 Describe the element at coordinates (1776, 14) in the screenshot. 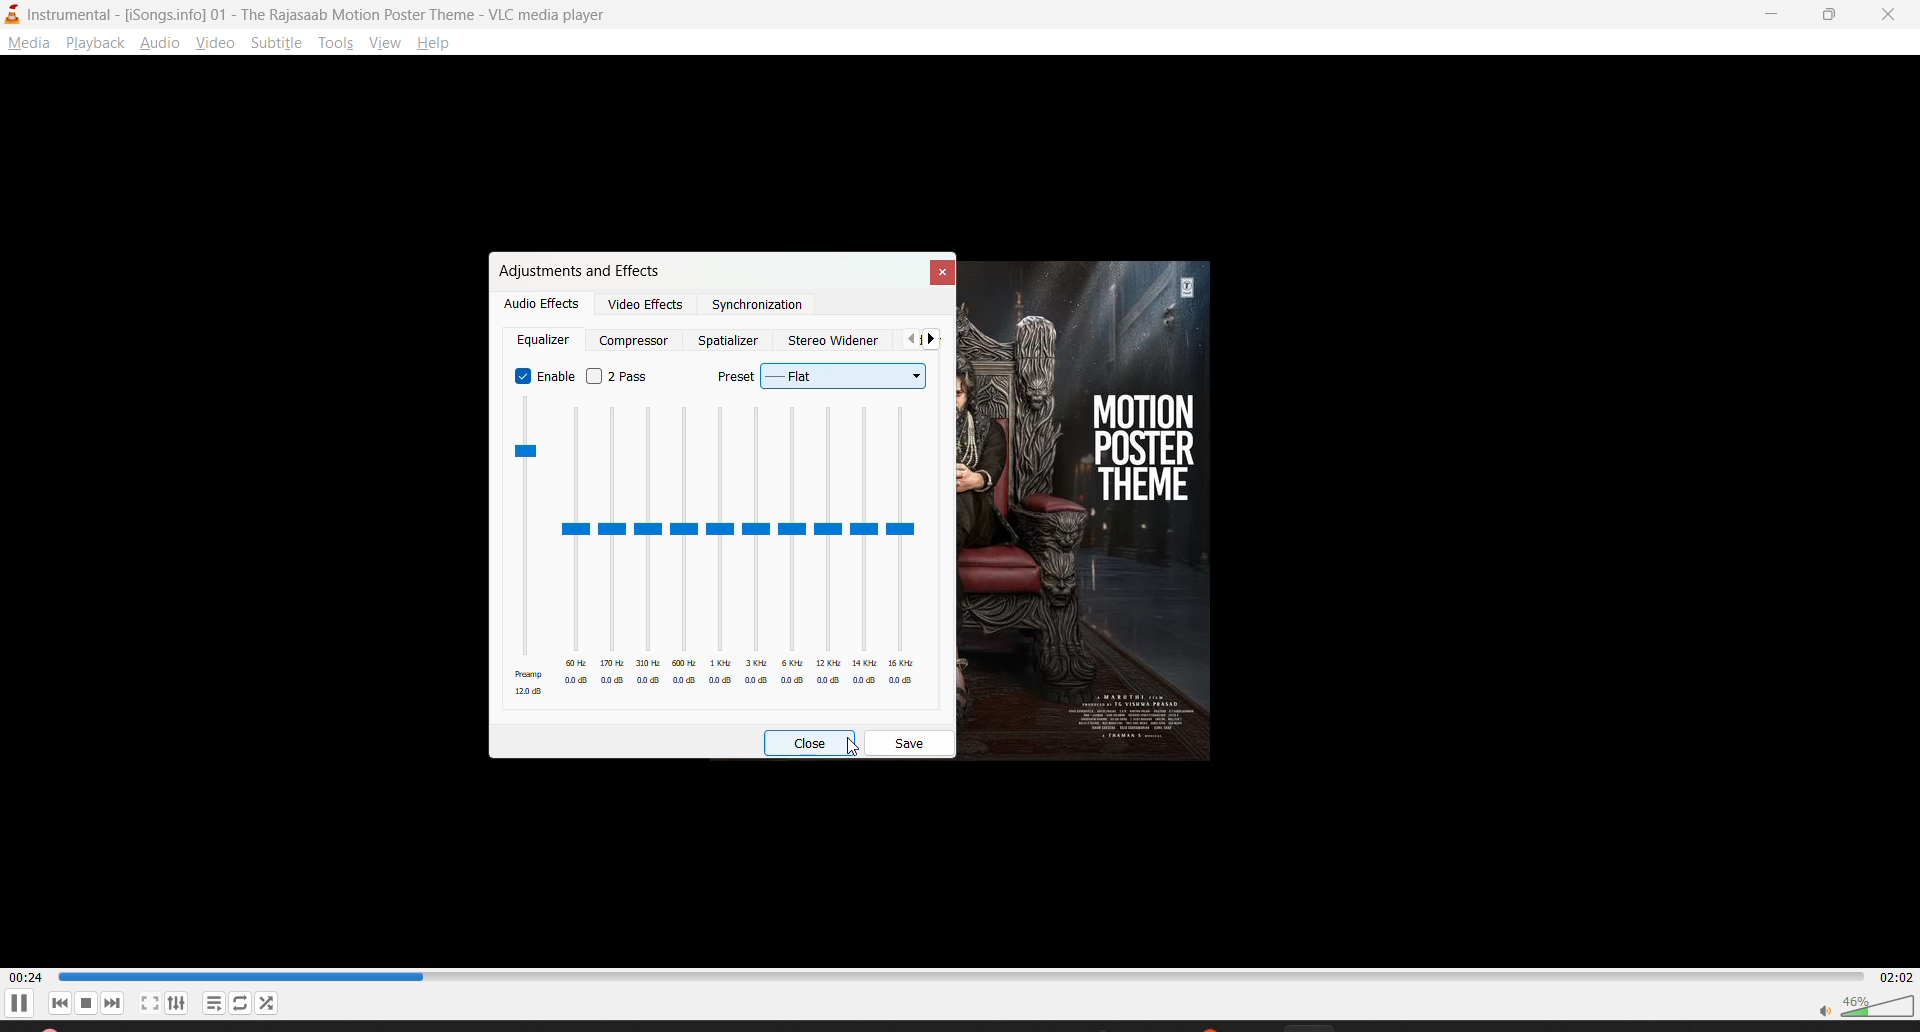

I see `minimize` at that location.